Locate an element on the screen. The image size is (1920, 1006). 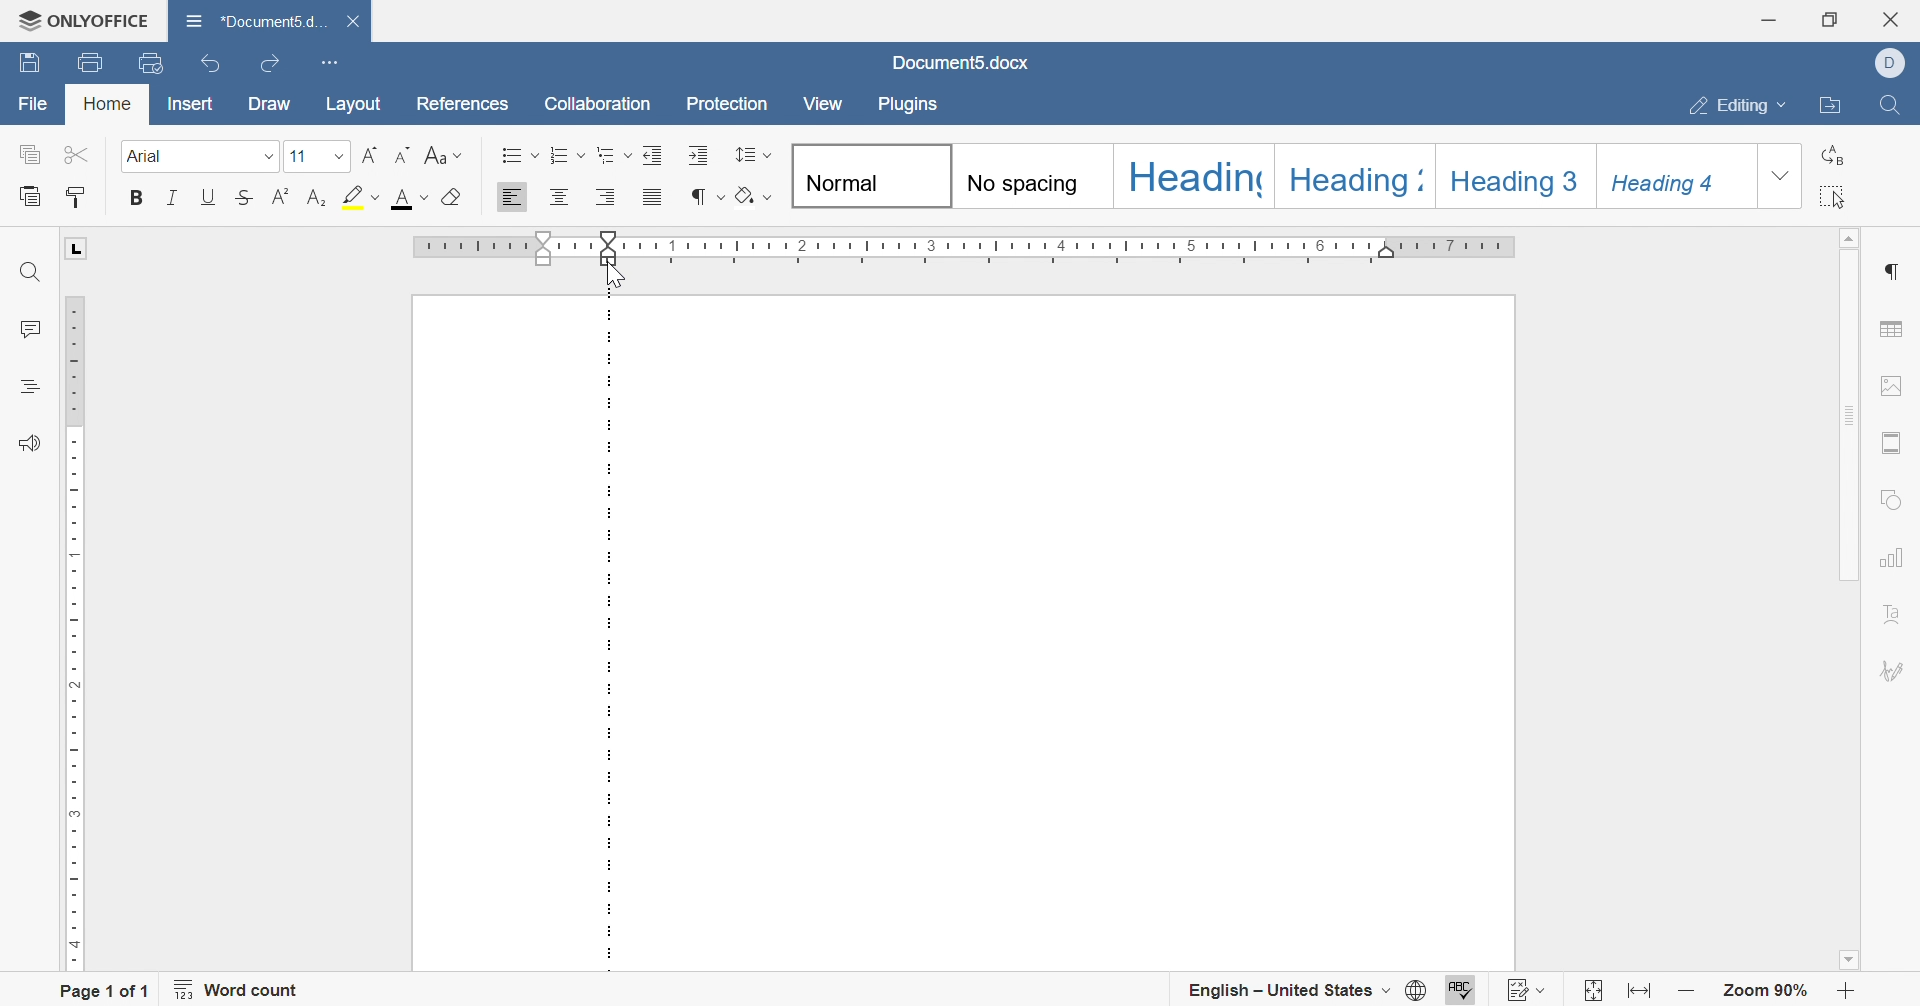
scroll bar is located at coordinates (1853, 413).